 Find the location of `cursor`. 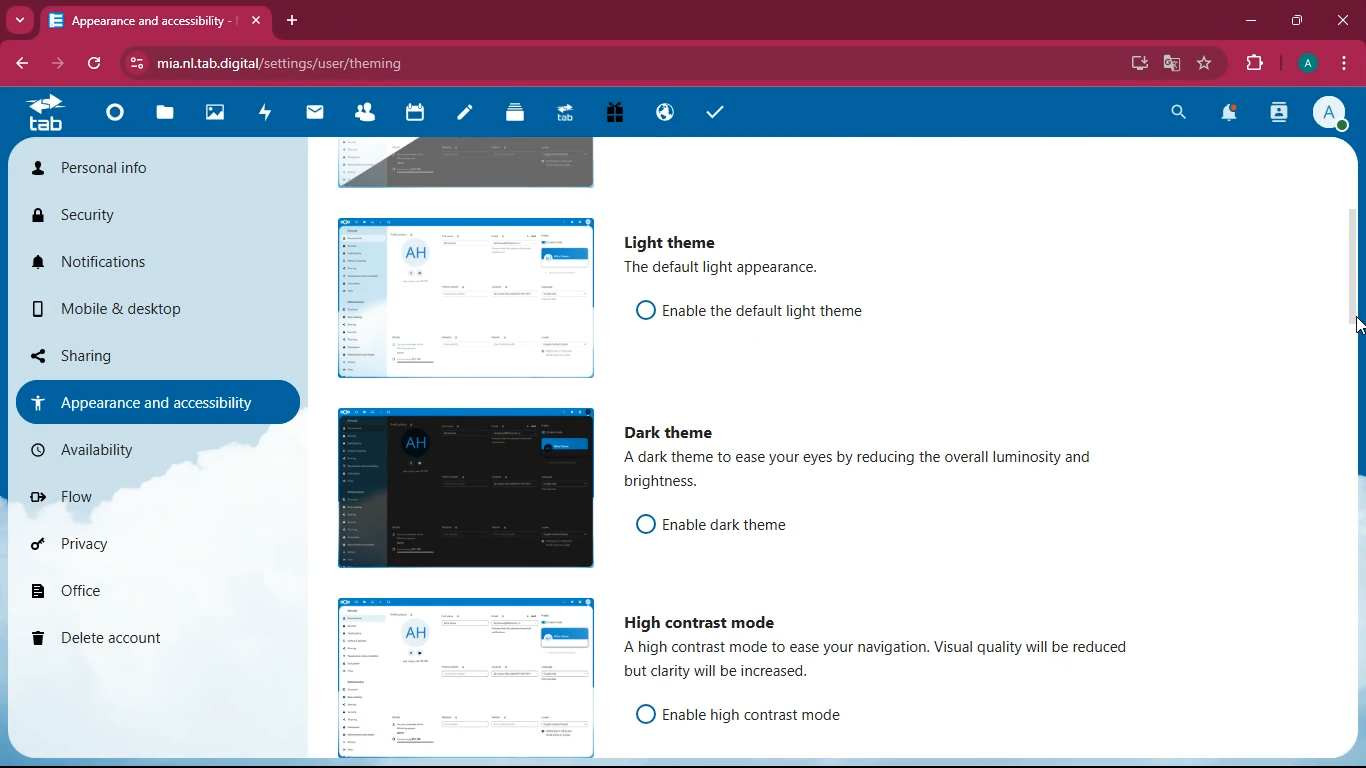

cursor is located at coordinates (1344, 328).